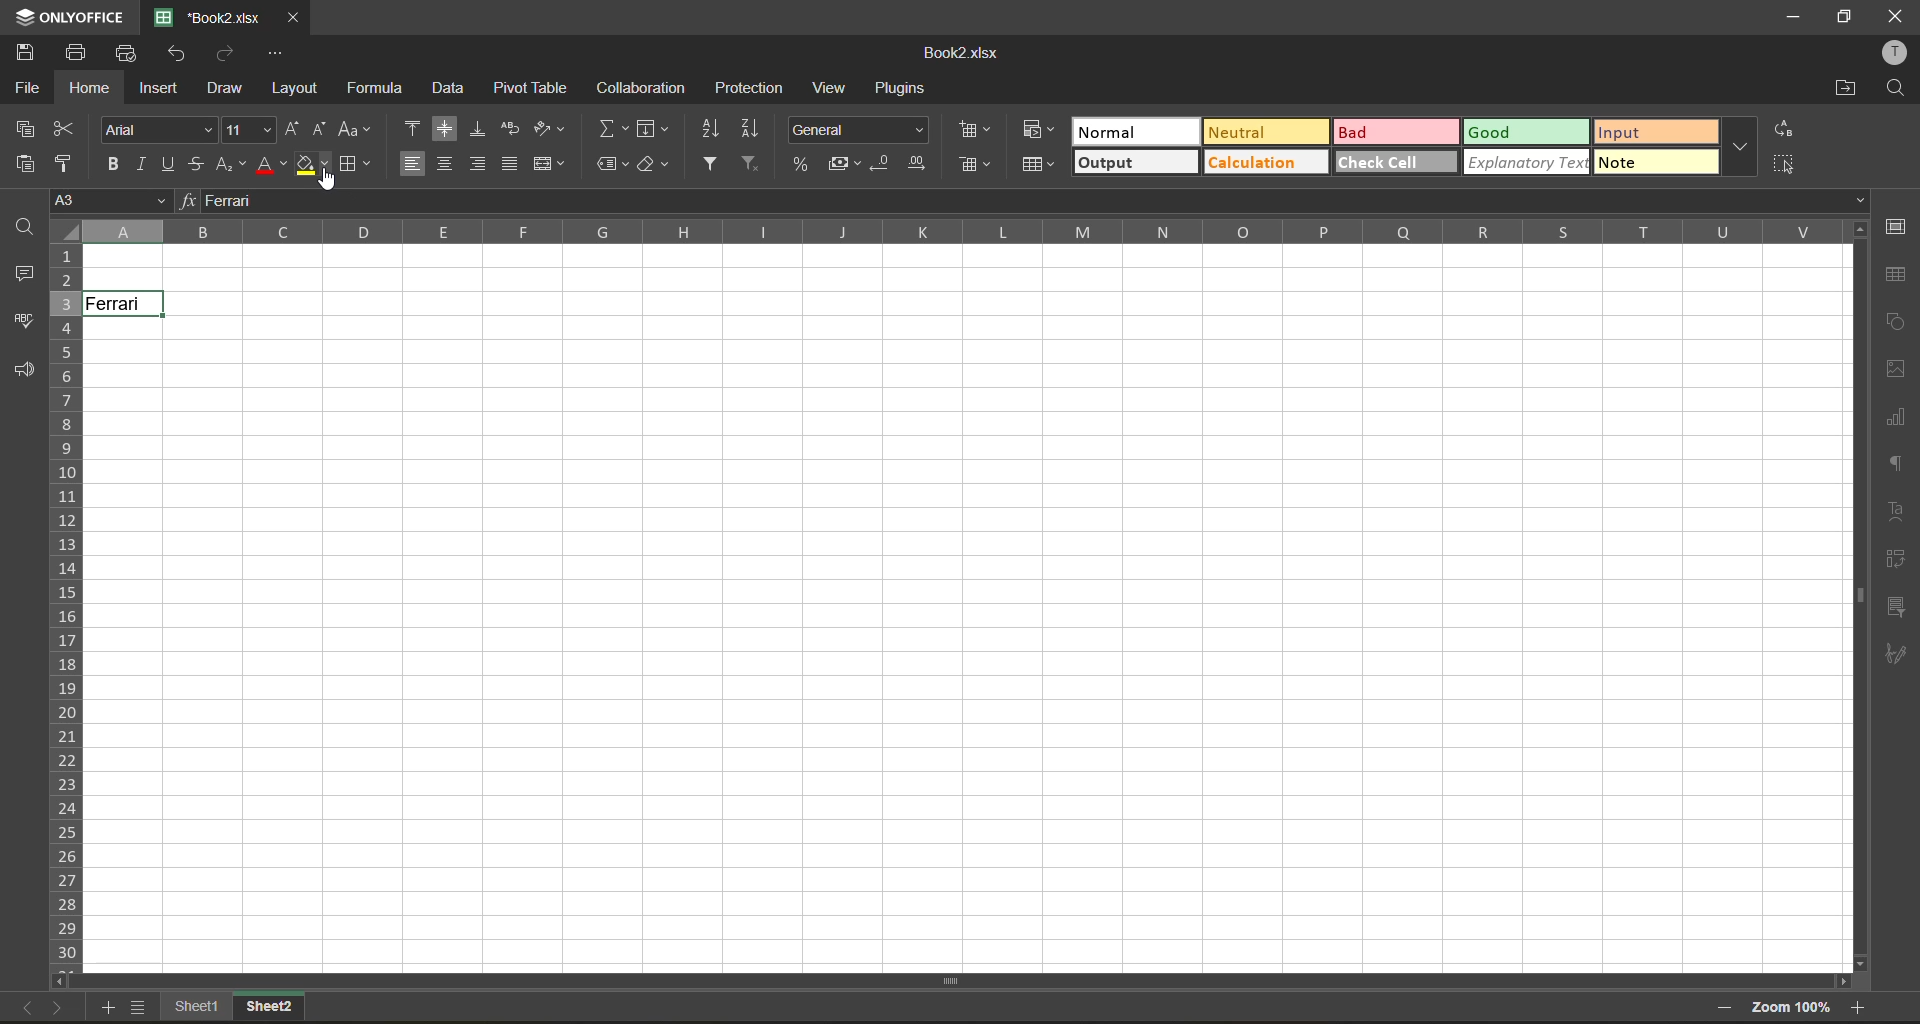  What do you see at coordinates (1859, 1006) in the screenshot?
I see `zoom in` at bounding box center [1859, 1006].